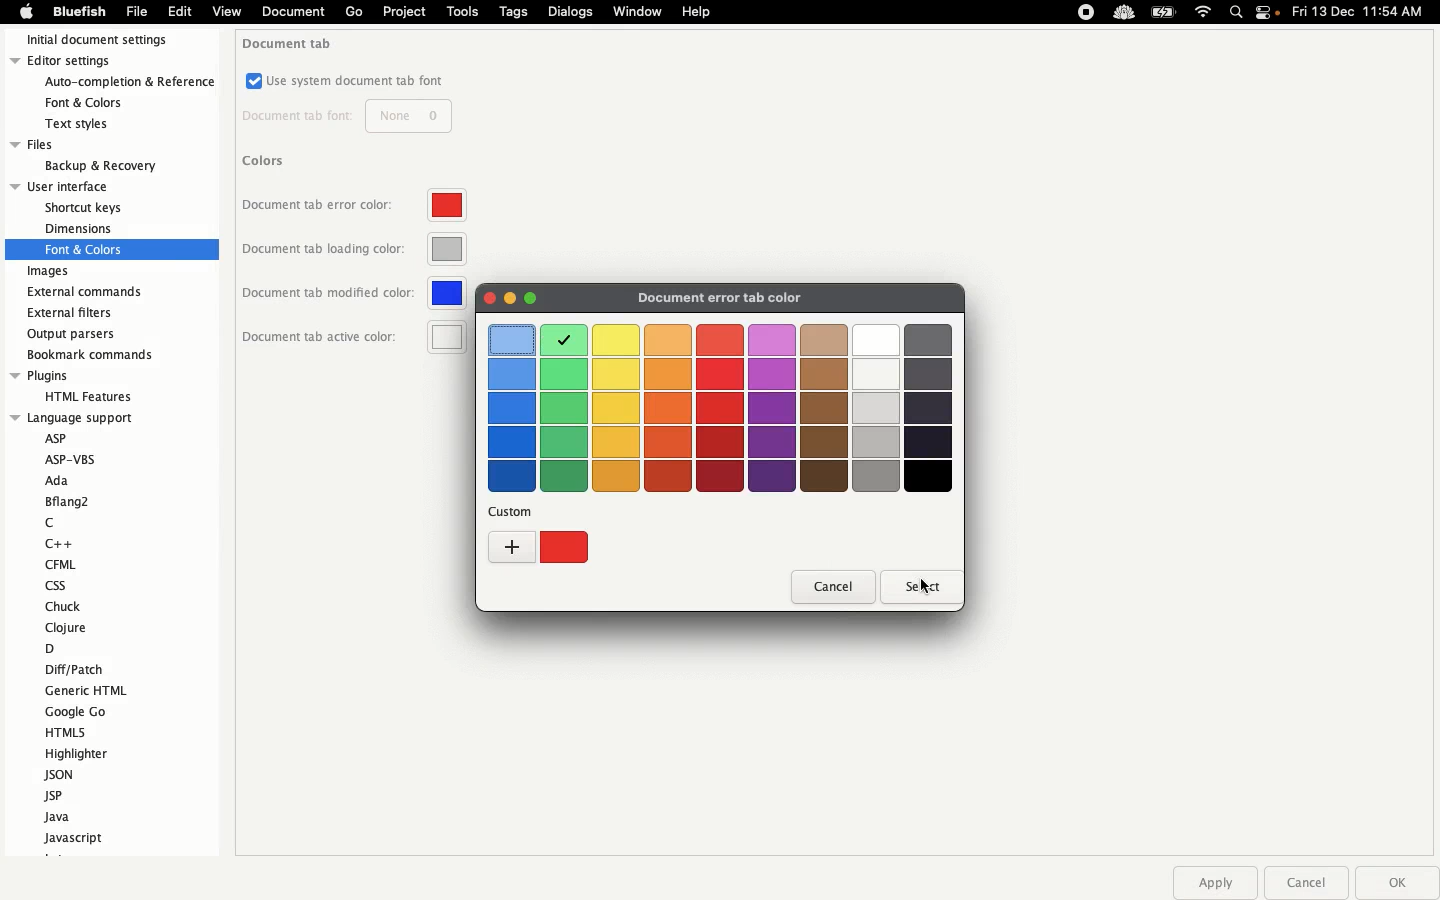 This screenshot has height=900, width=1440. Describe the element at coordinates (84, 395) in the screenshot. I see `HTML feature` at that location.